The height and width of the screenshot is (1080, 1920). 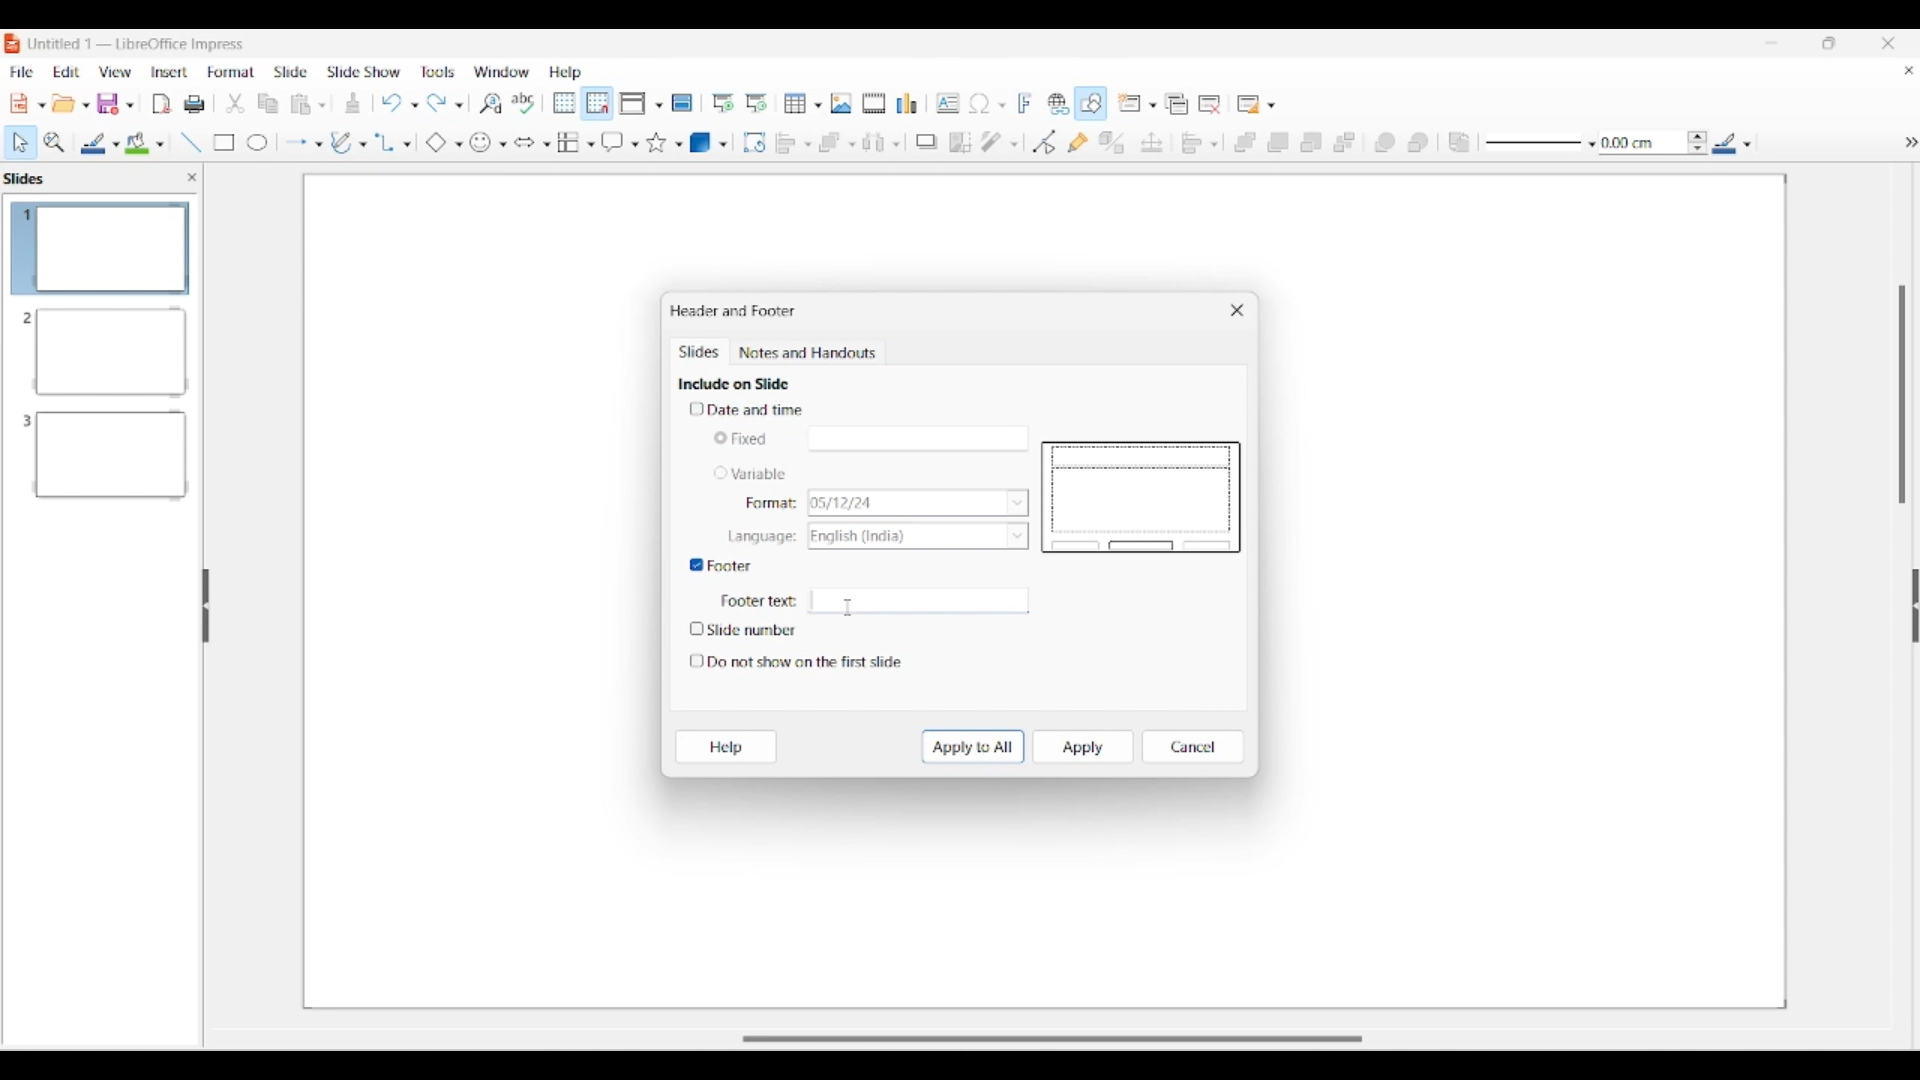 What do you see at coordinates (1137, 103) in the screenshot?
I see `New slide options` at bounding box center [1137, 103].